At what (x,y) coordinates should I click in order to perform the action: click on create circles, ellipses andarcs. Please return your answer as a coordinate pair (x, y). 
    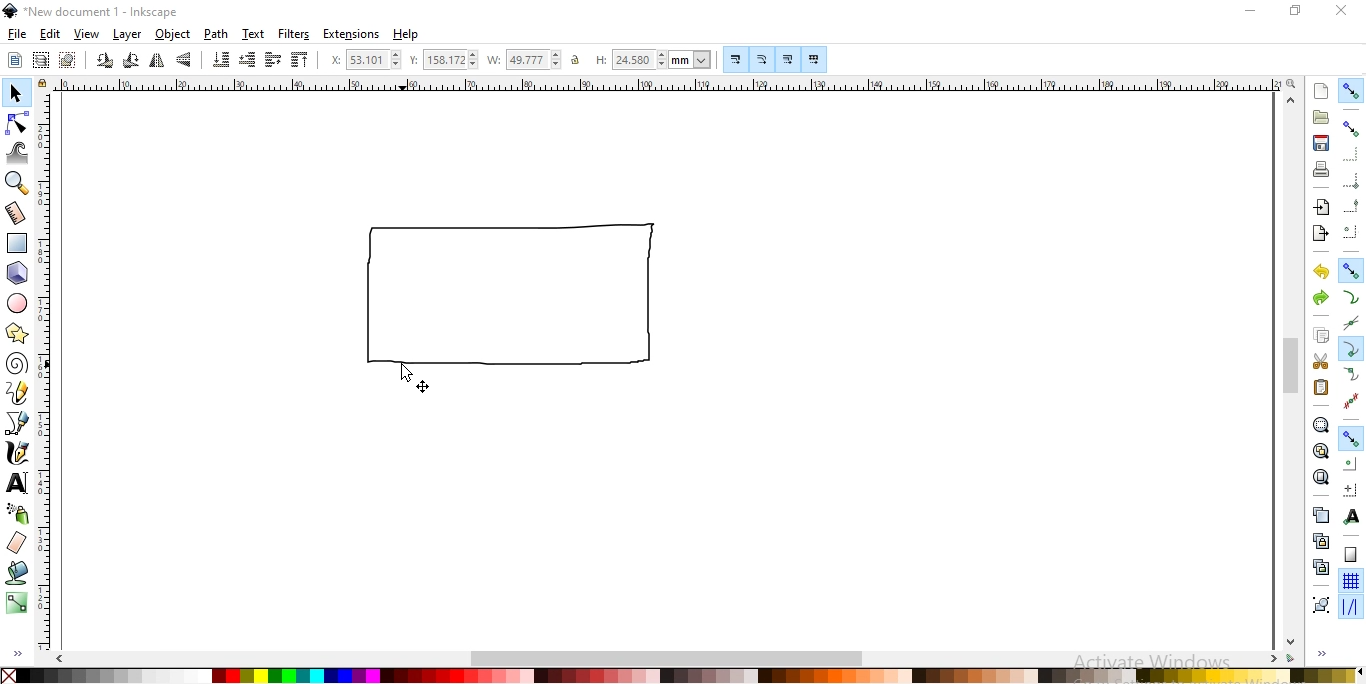
    Looking at the image, I should click on (18, 304).